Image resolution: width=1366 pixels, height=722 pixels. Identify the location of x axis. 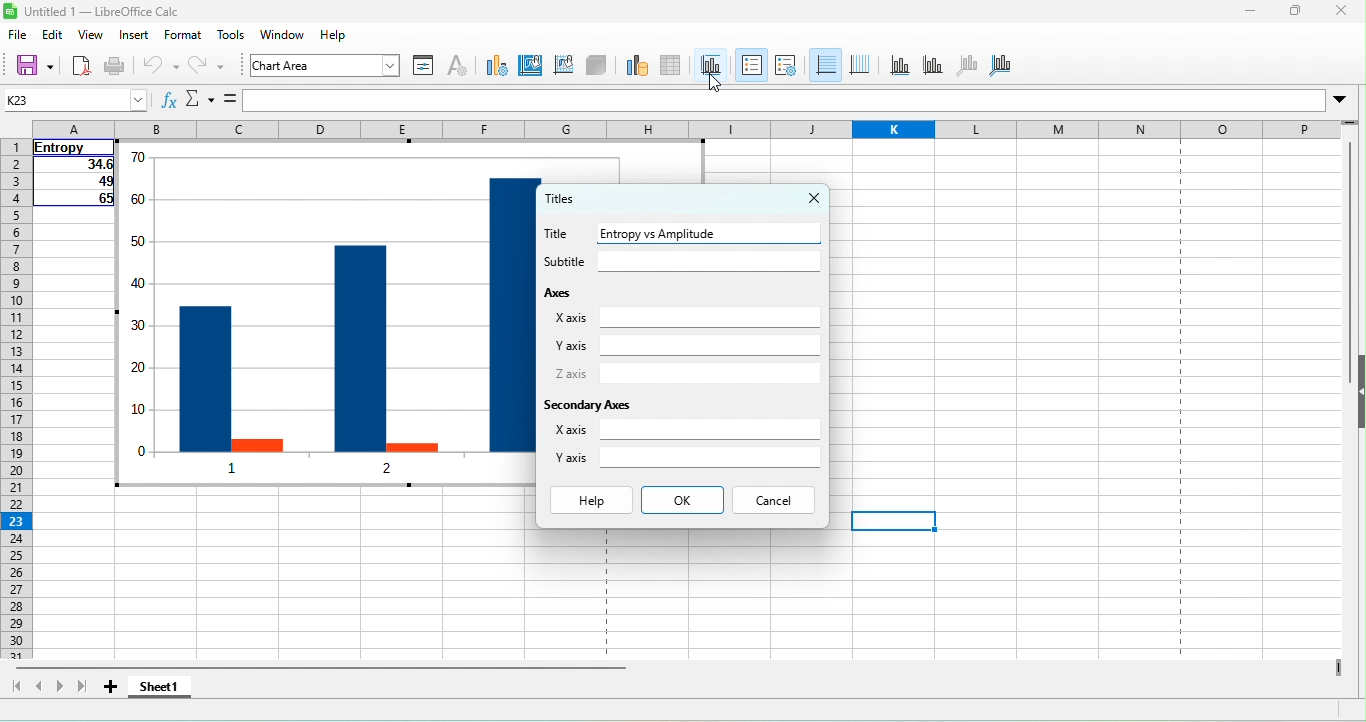
(683, 319).